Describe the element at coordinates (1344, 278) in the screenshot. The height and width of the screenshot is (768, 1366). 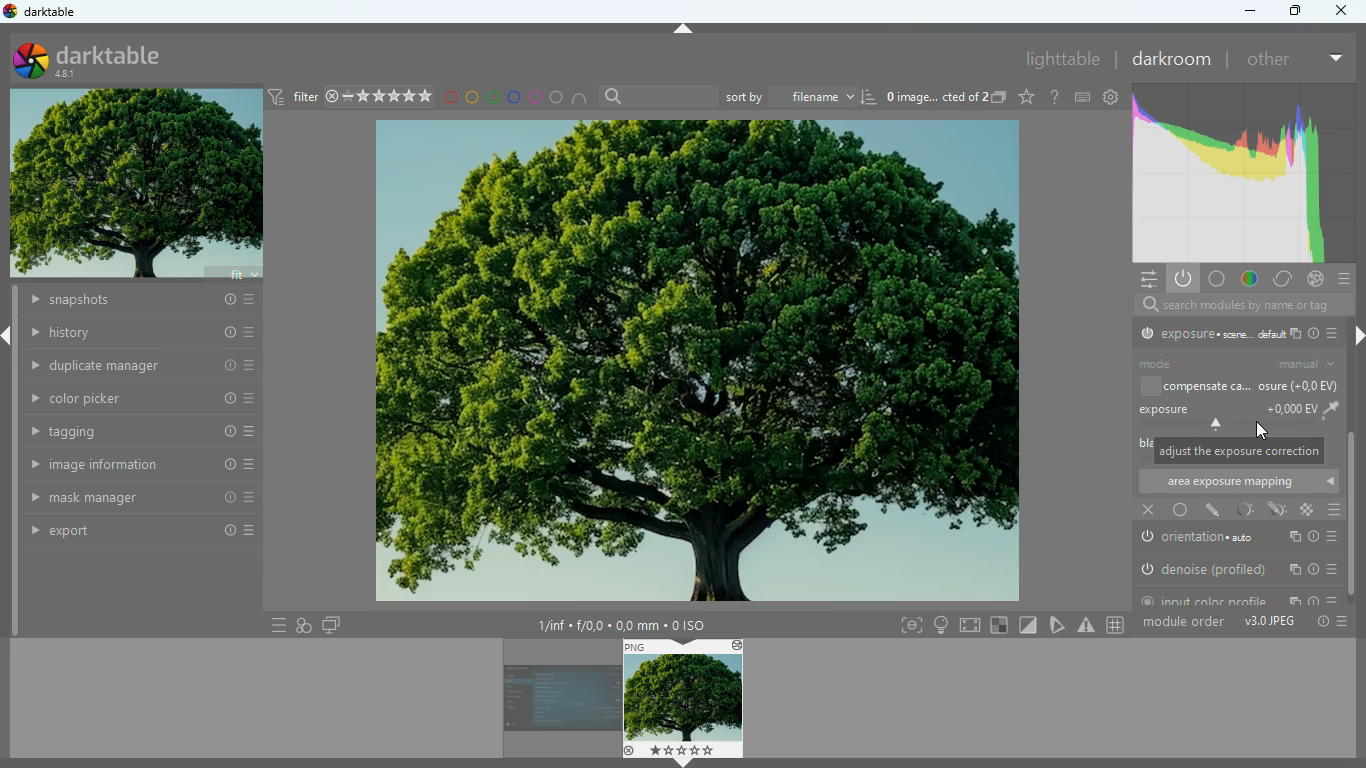
I see `menu` at that location.